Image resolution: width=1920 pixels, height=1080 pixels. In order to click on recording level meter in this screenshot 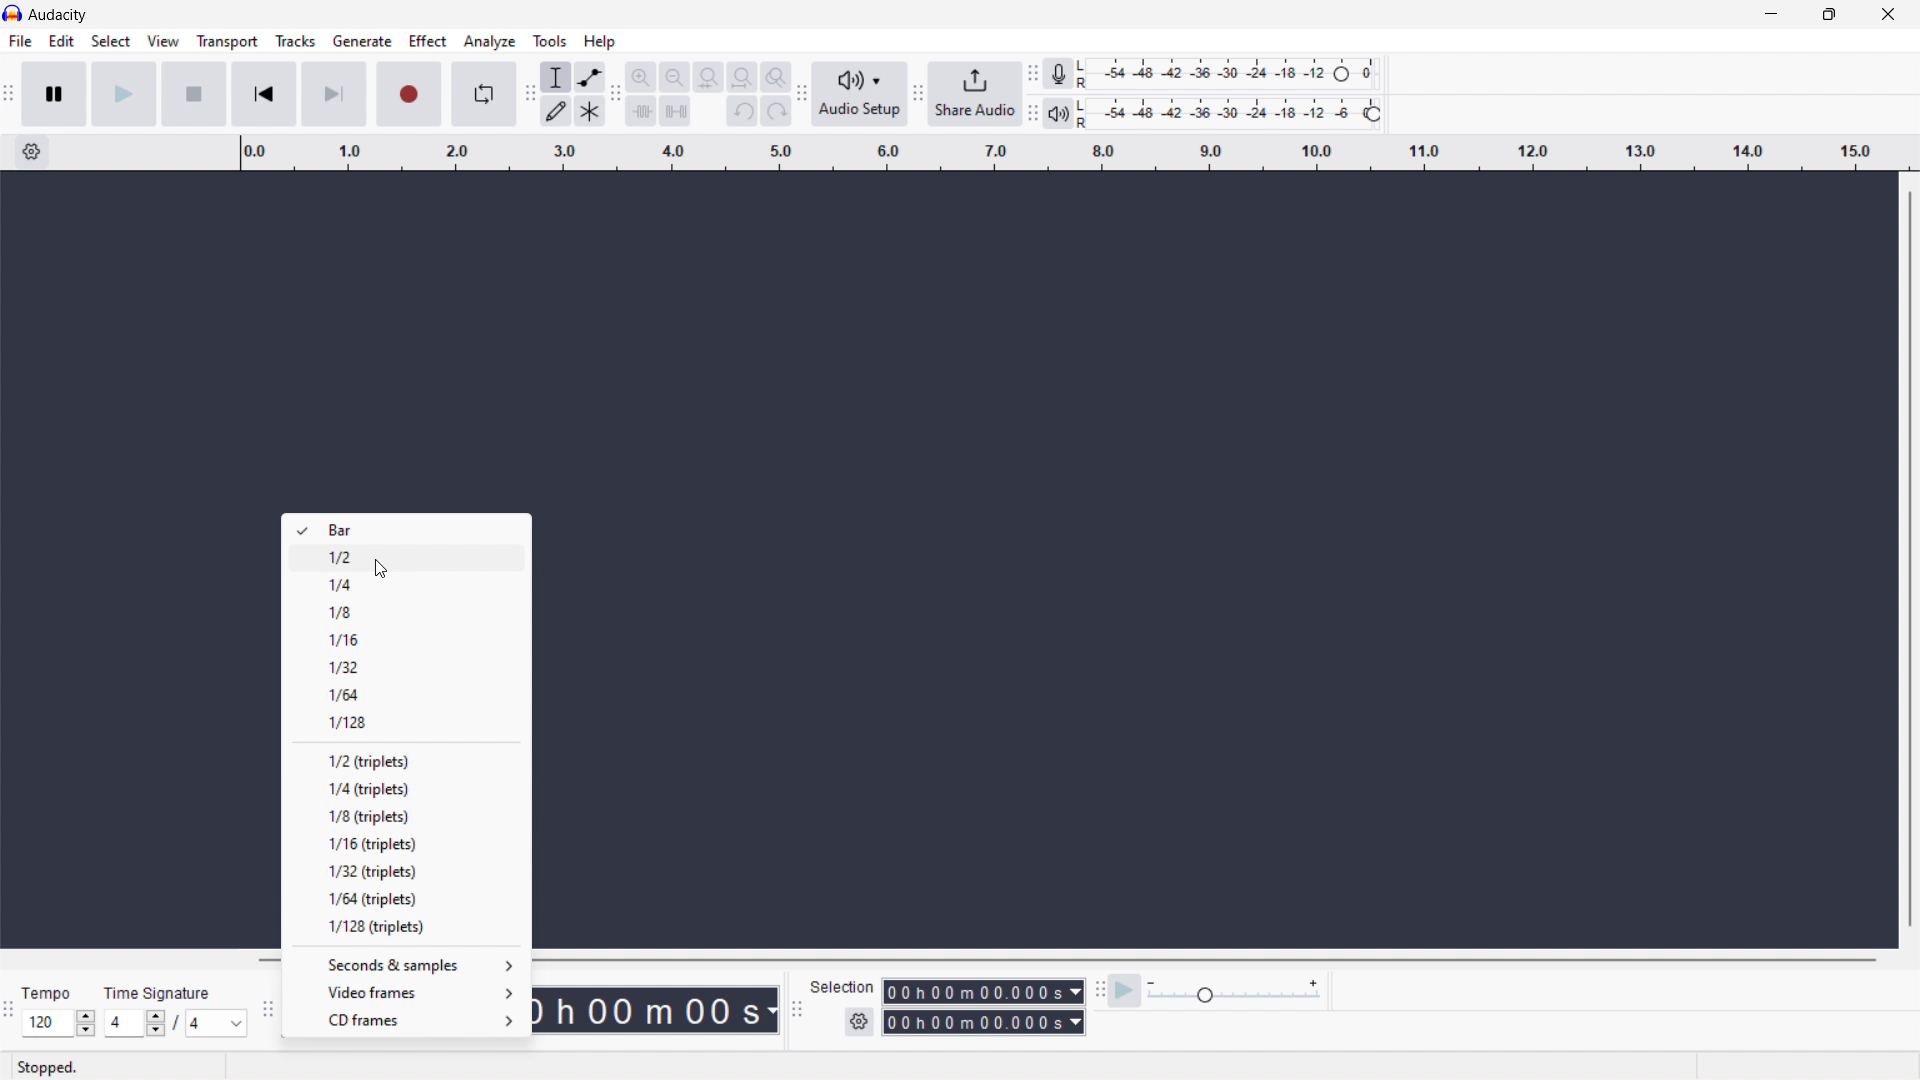, I will do `click(1230, 74)`.